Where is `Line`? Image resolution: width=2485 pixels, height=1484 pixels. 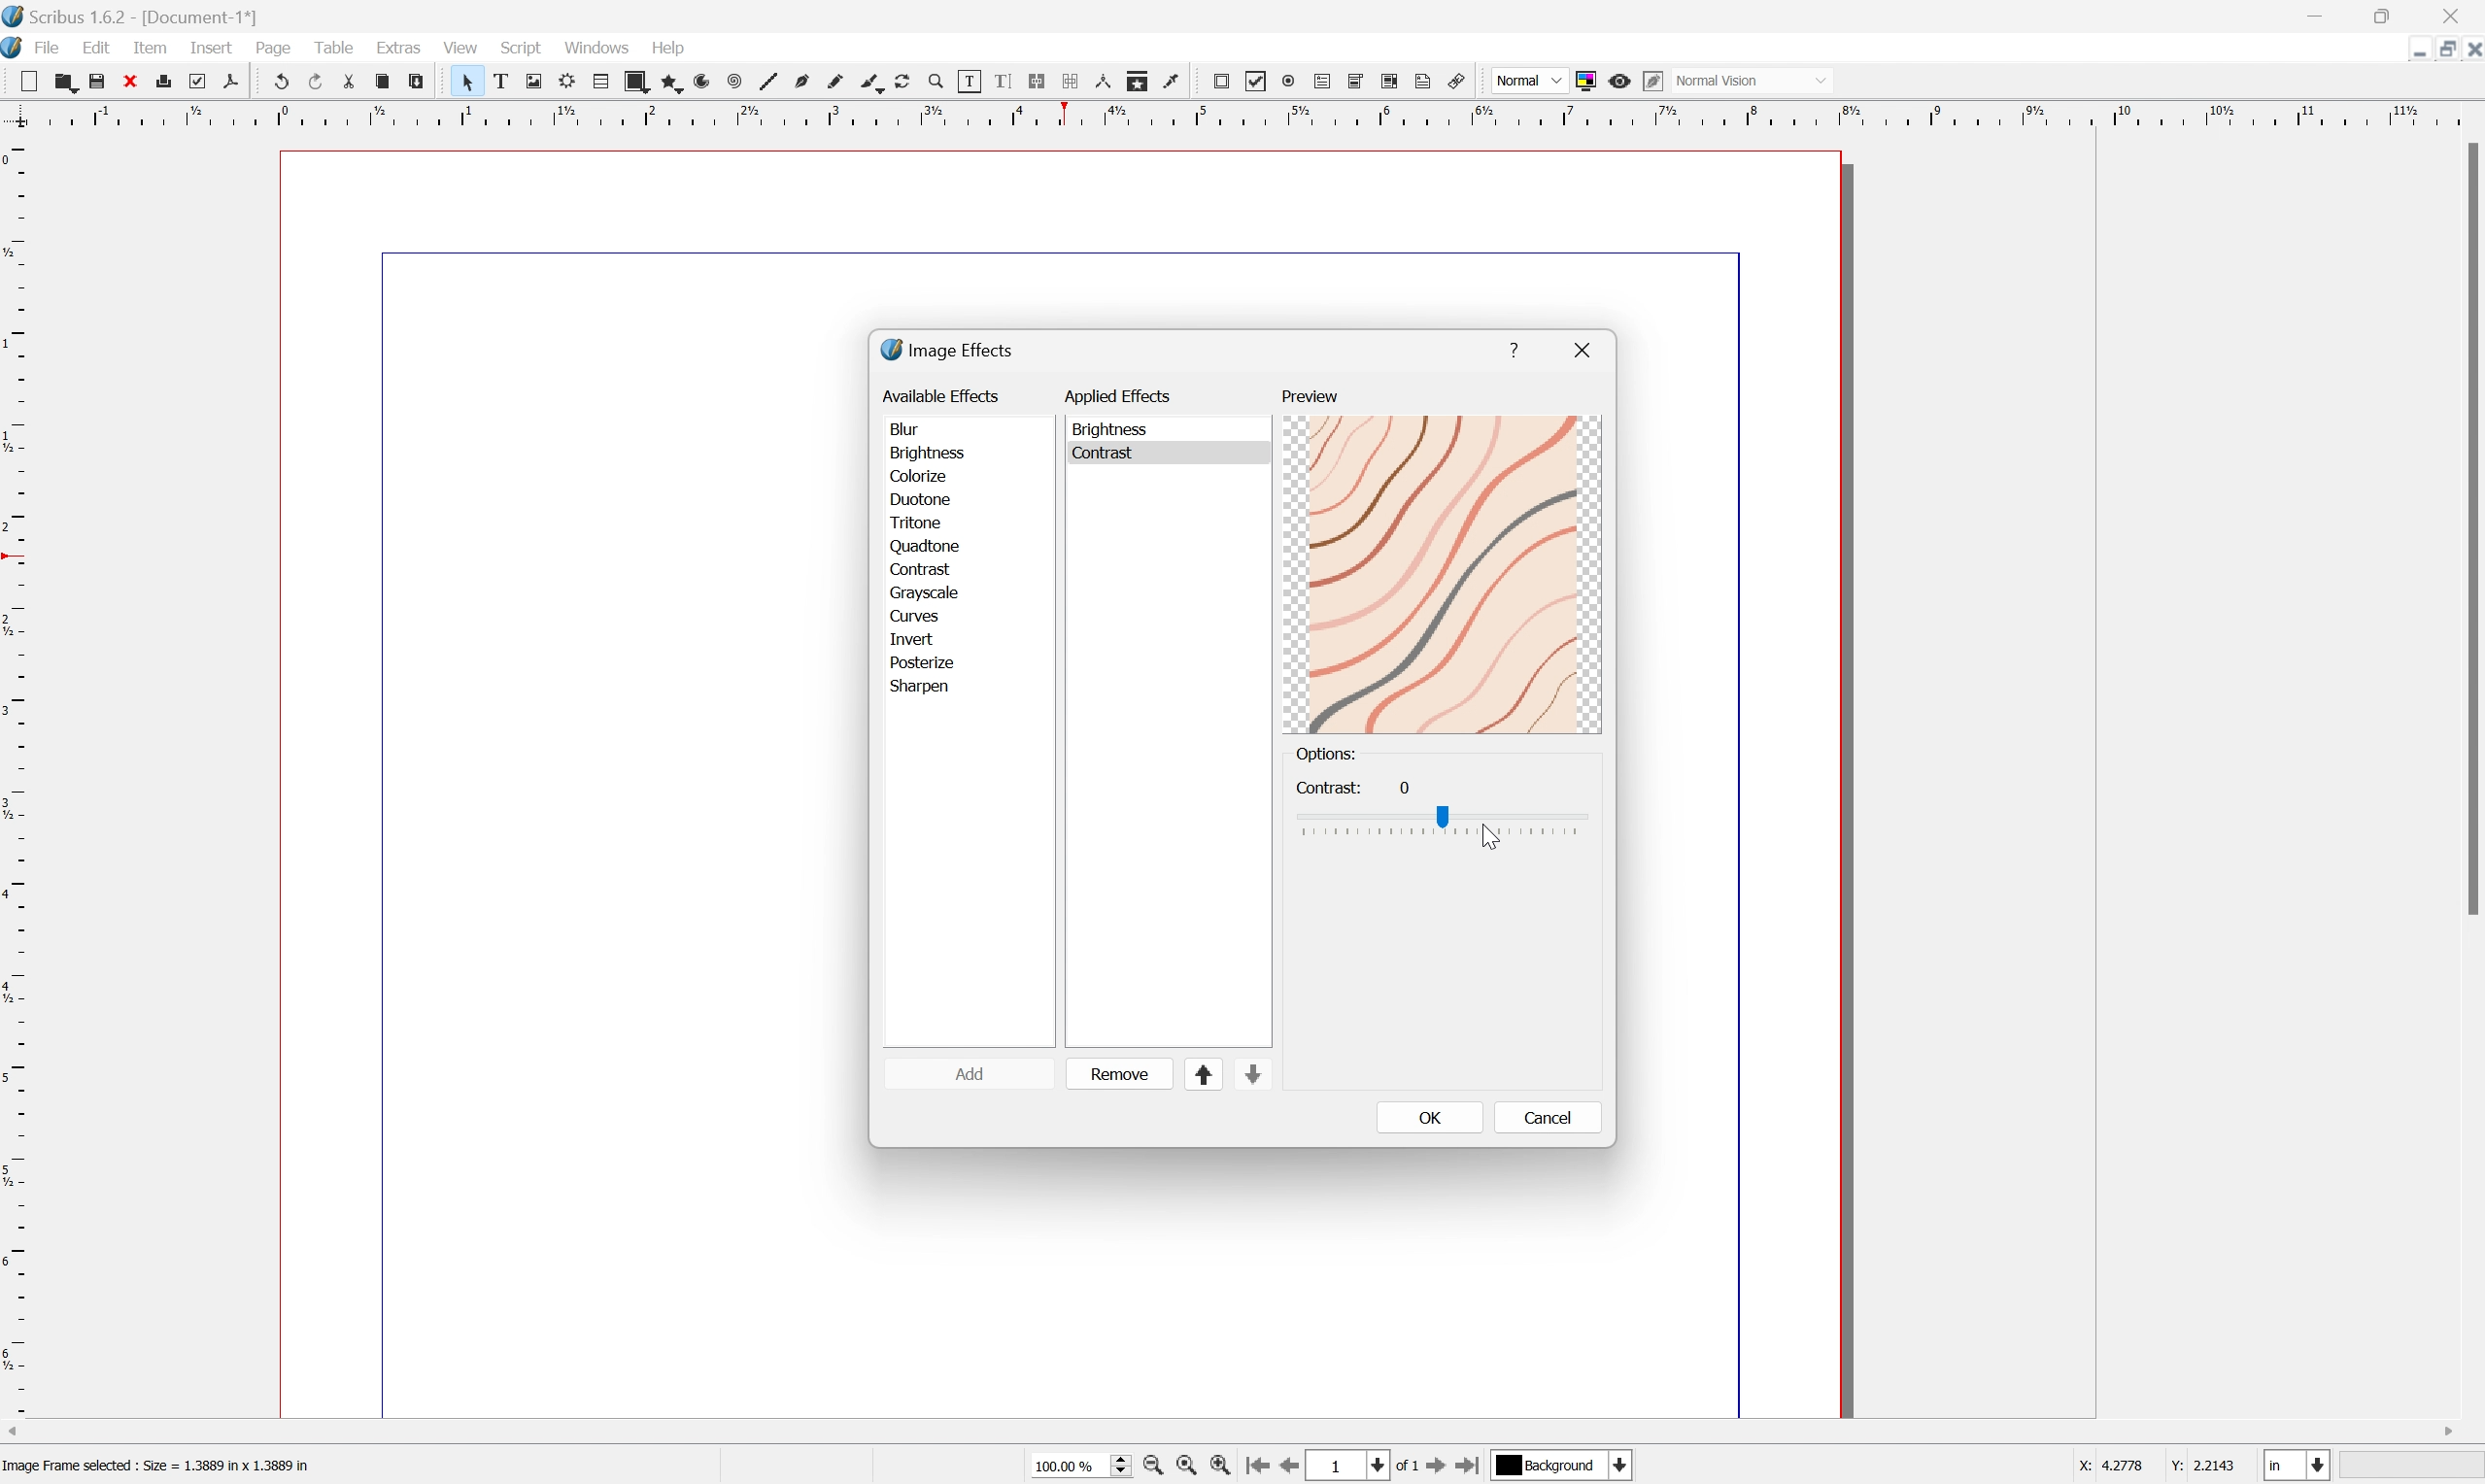 Line is located at coordinates (773, 78).